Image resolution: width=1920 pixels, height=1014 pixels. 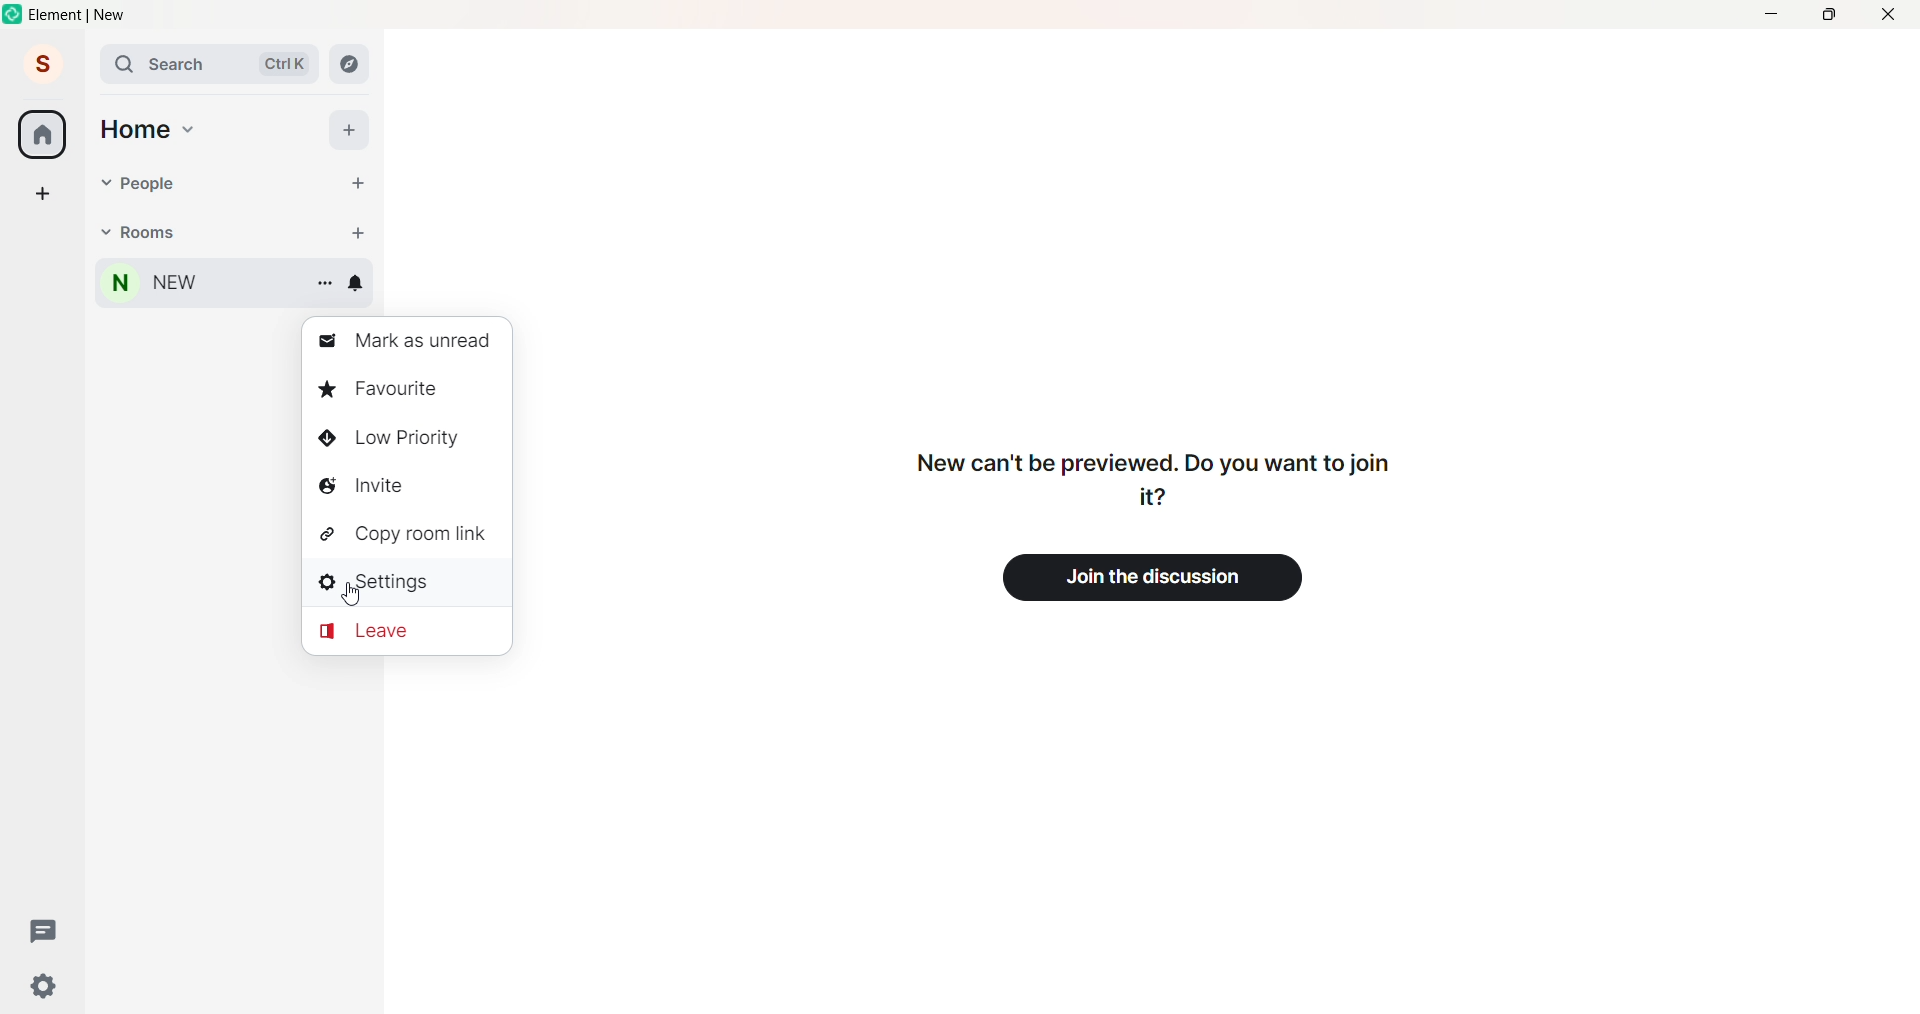 I want to click on start chat, so click(x=346, y=180).